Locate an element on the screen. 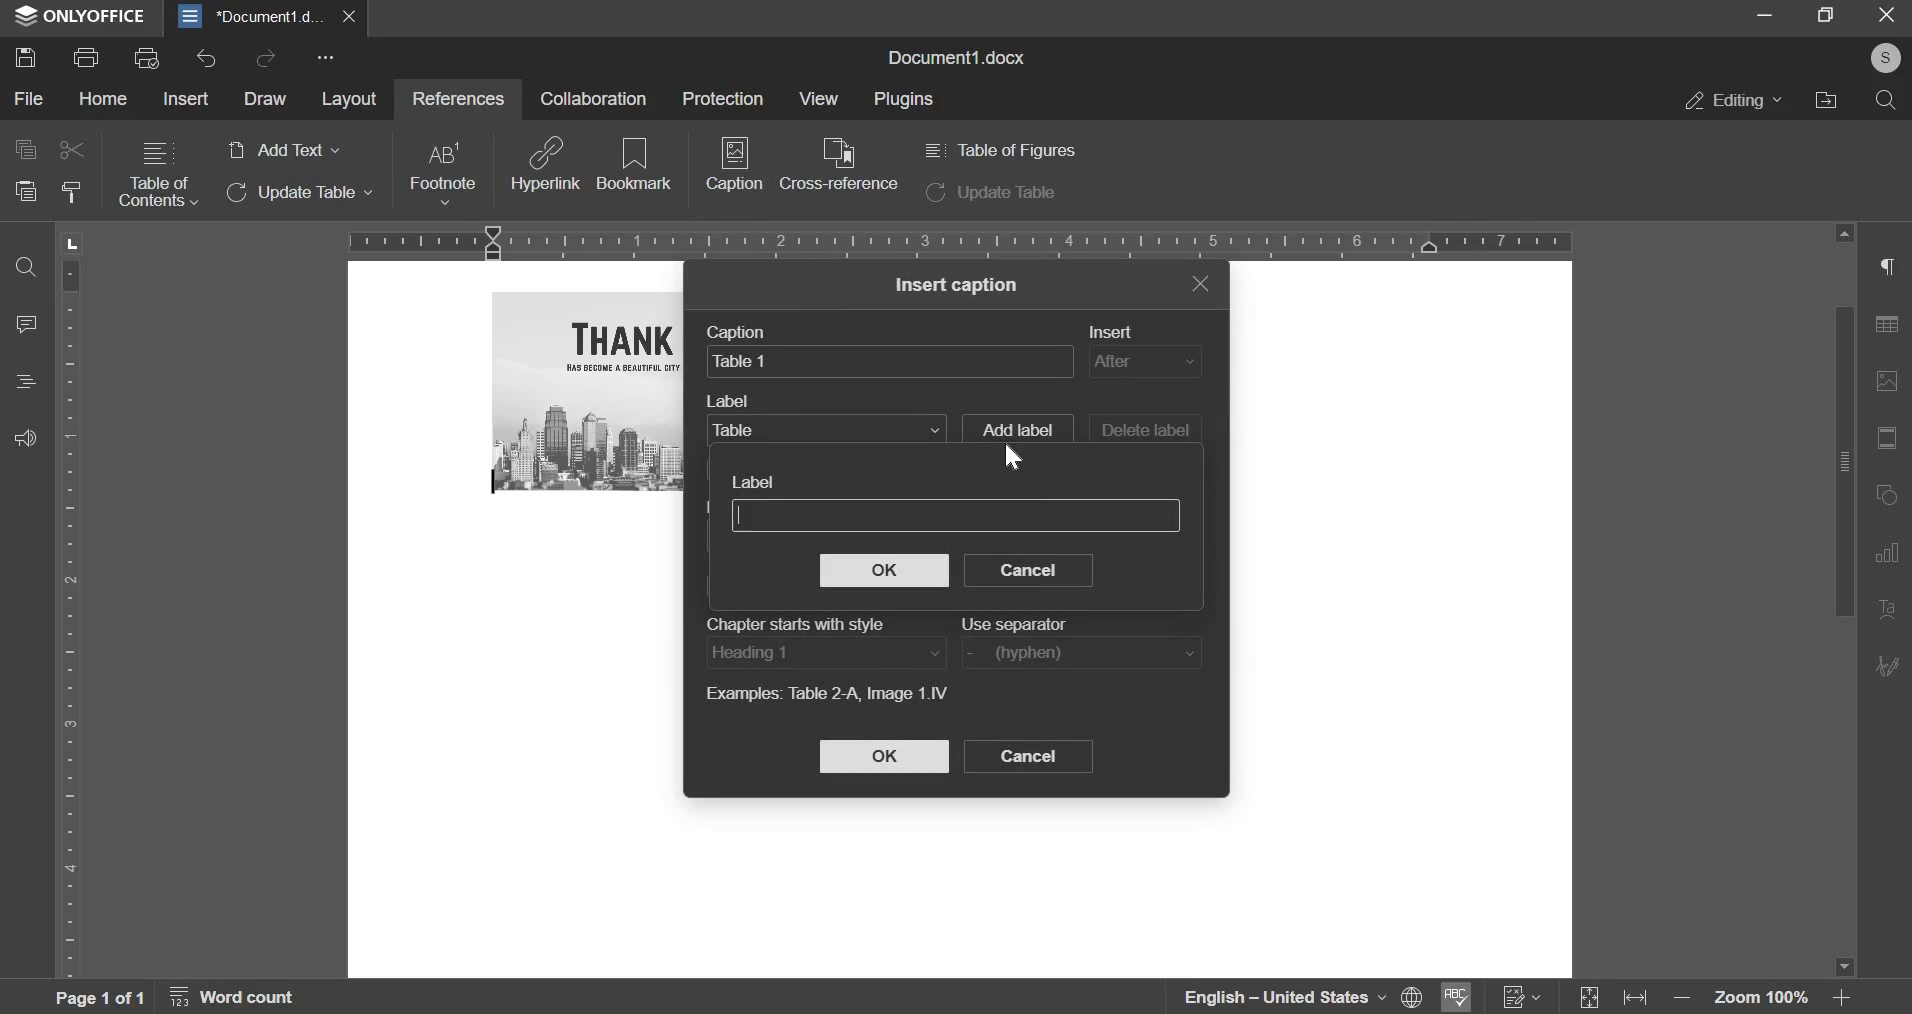 Image resolution: width=1912 pixels, height=1014 pixels. redo is located at coordinates (265, 57).